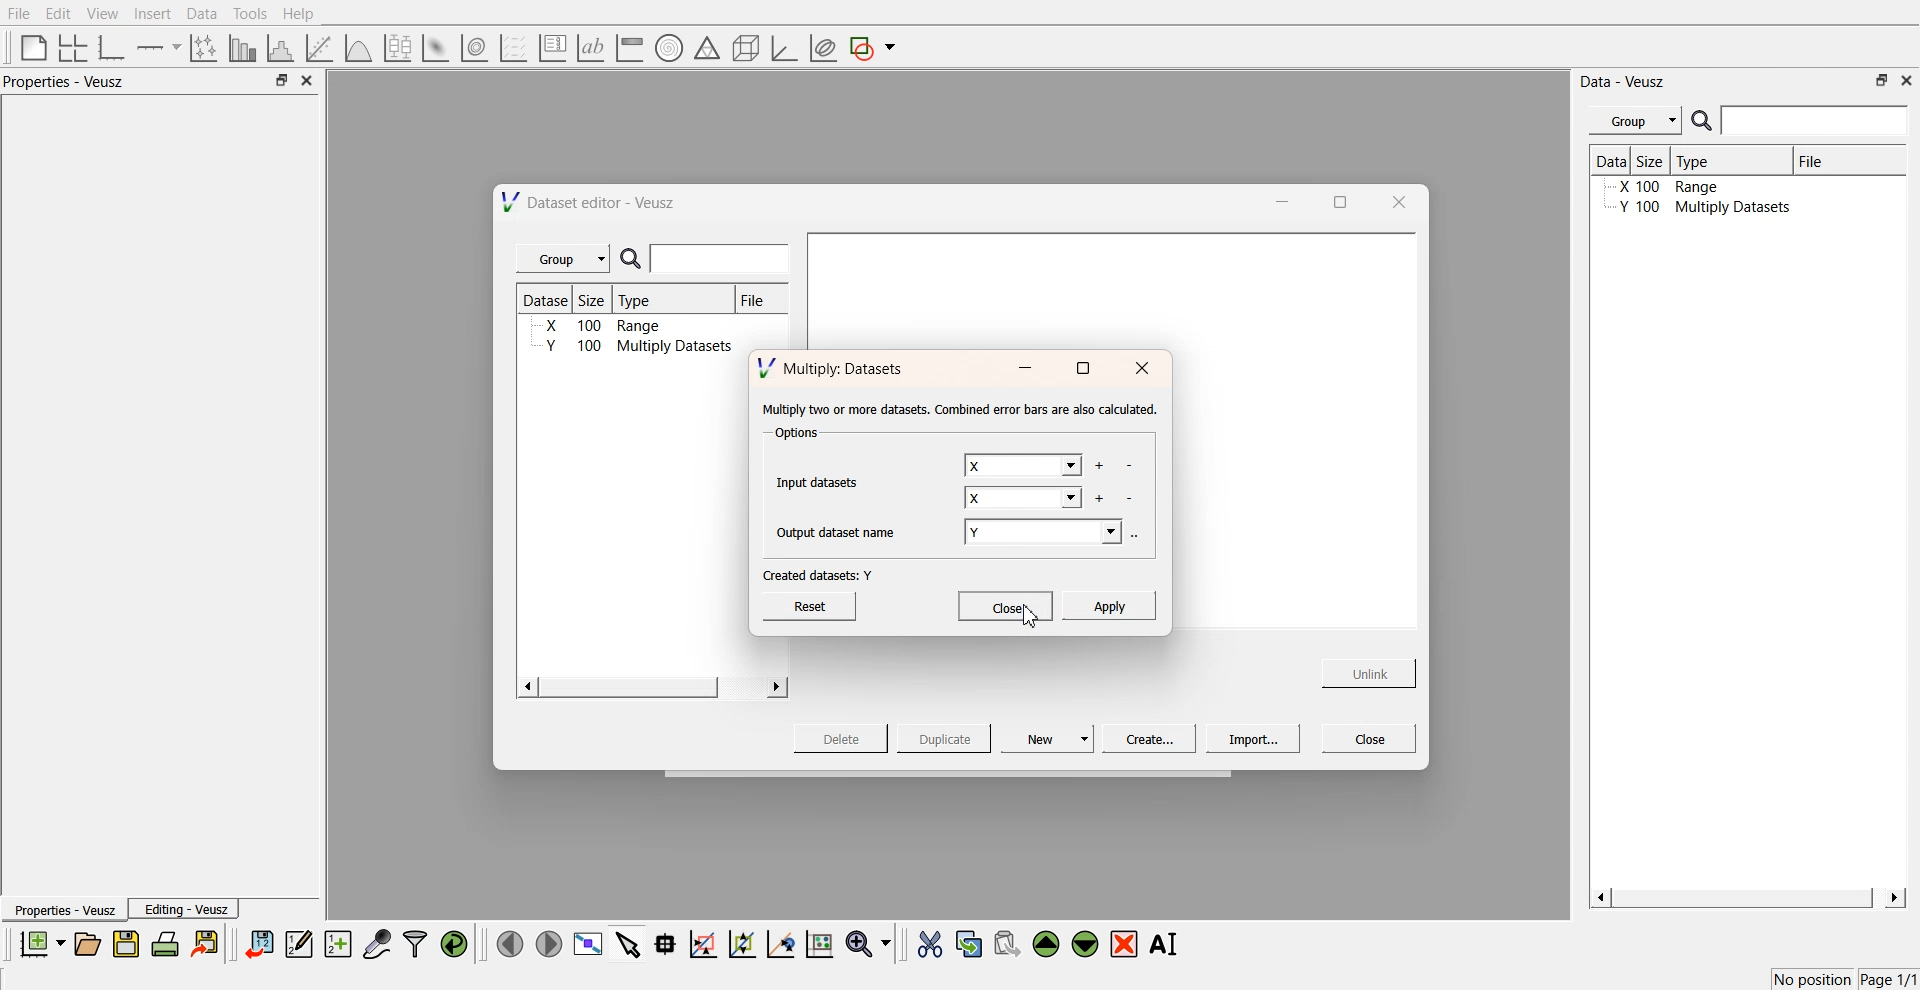 This screenshot has height=990, width=1920. Describe the element at coordinates (1024, 369) in the screenshot. I see `minimise` at that location.